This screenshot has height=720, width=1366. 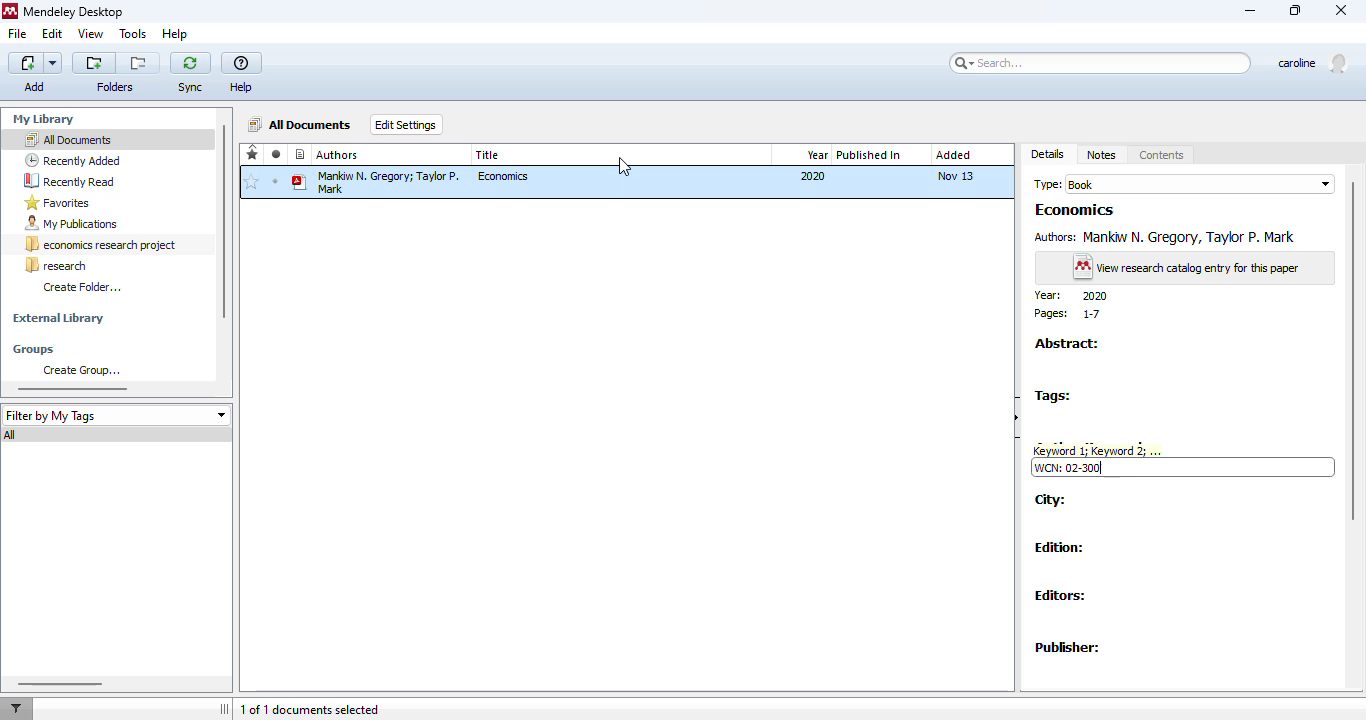 I want to click on editors:, so click(x=1061, y=597).